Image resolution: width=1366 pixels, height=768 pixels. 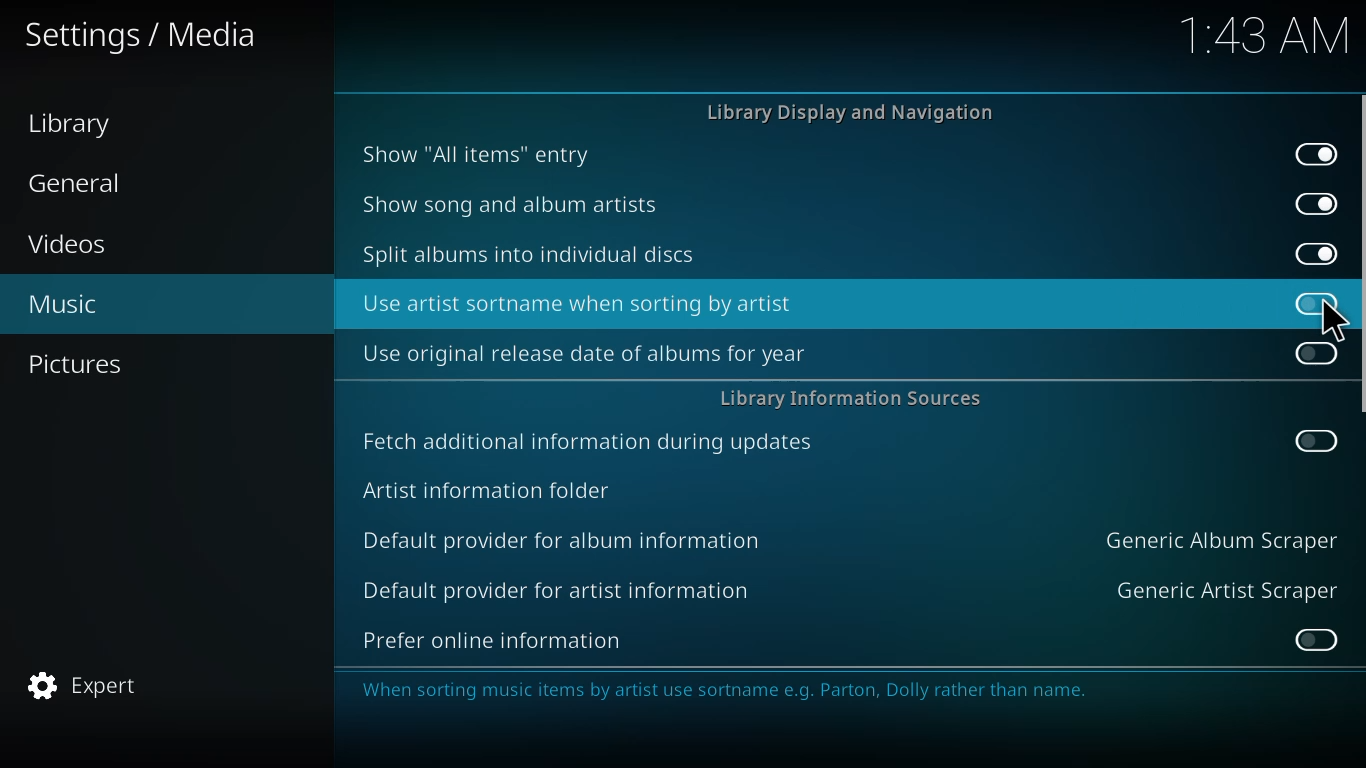 I want to click on default provider for album info, so click(x=566, y=538).